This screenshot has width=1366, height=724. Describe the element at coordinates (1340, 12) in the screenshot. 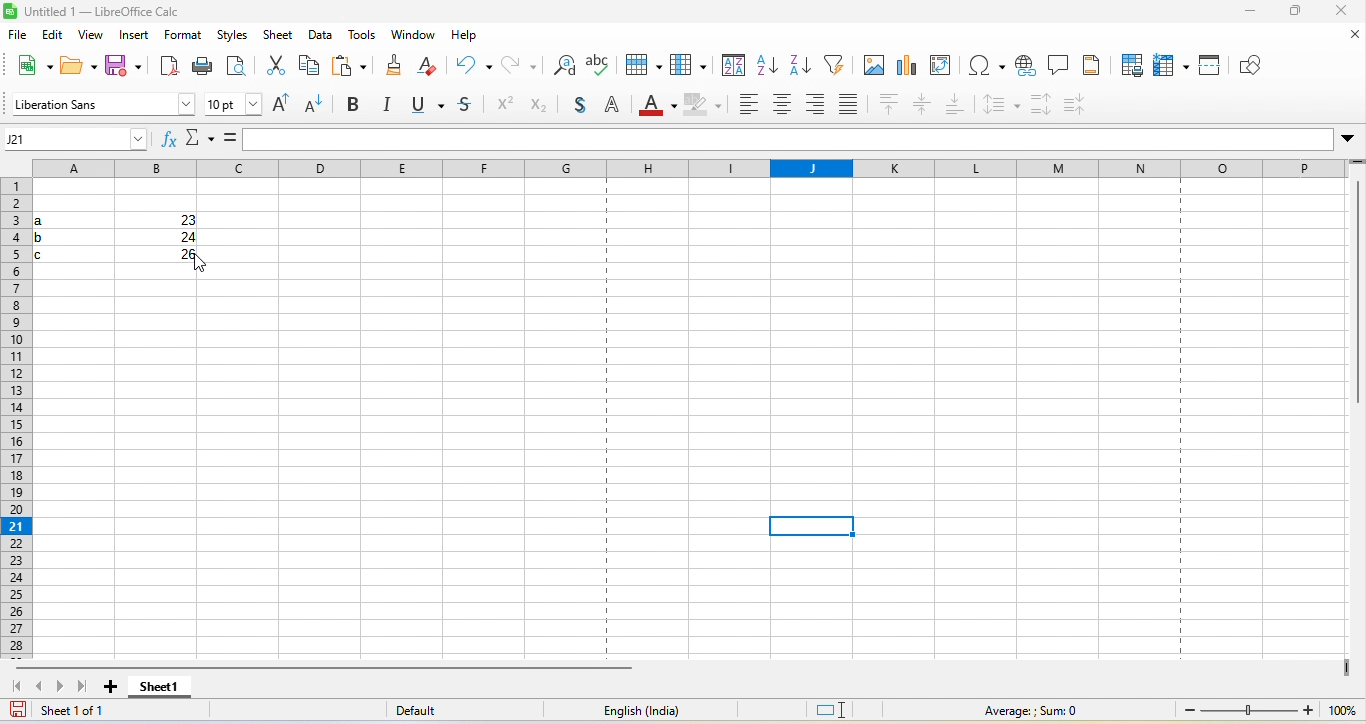

I see `close` at that location.